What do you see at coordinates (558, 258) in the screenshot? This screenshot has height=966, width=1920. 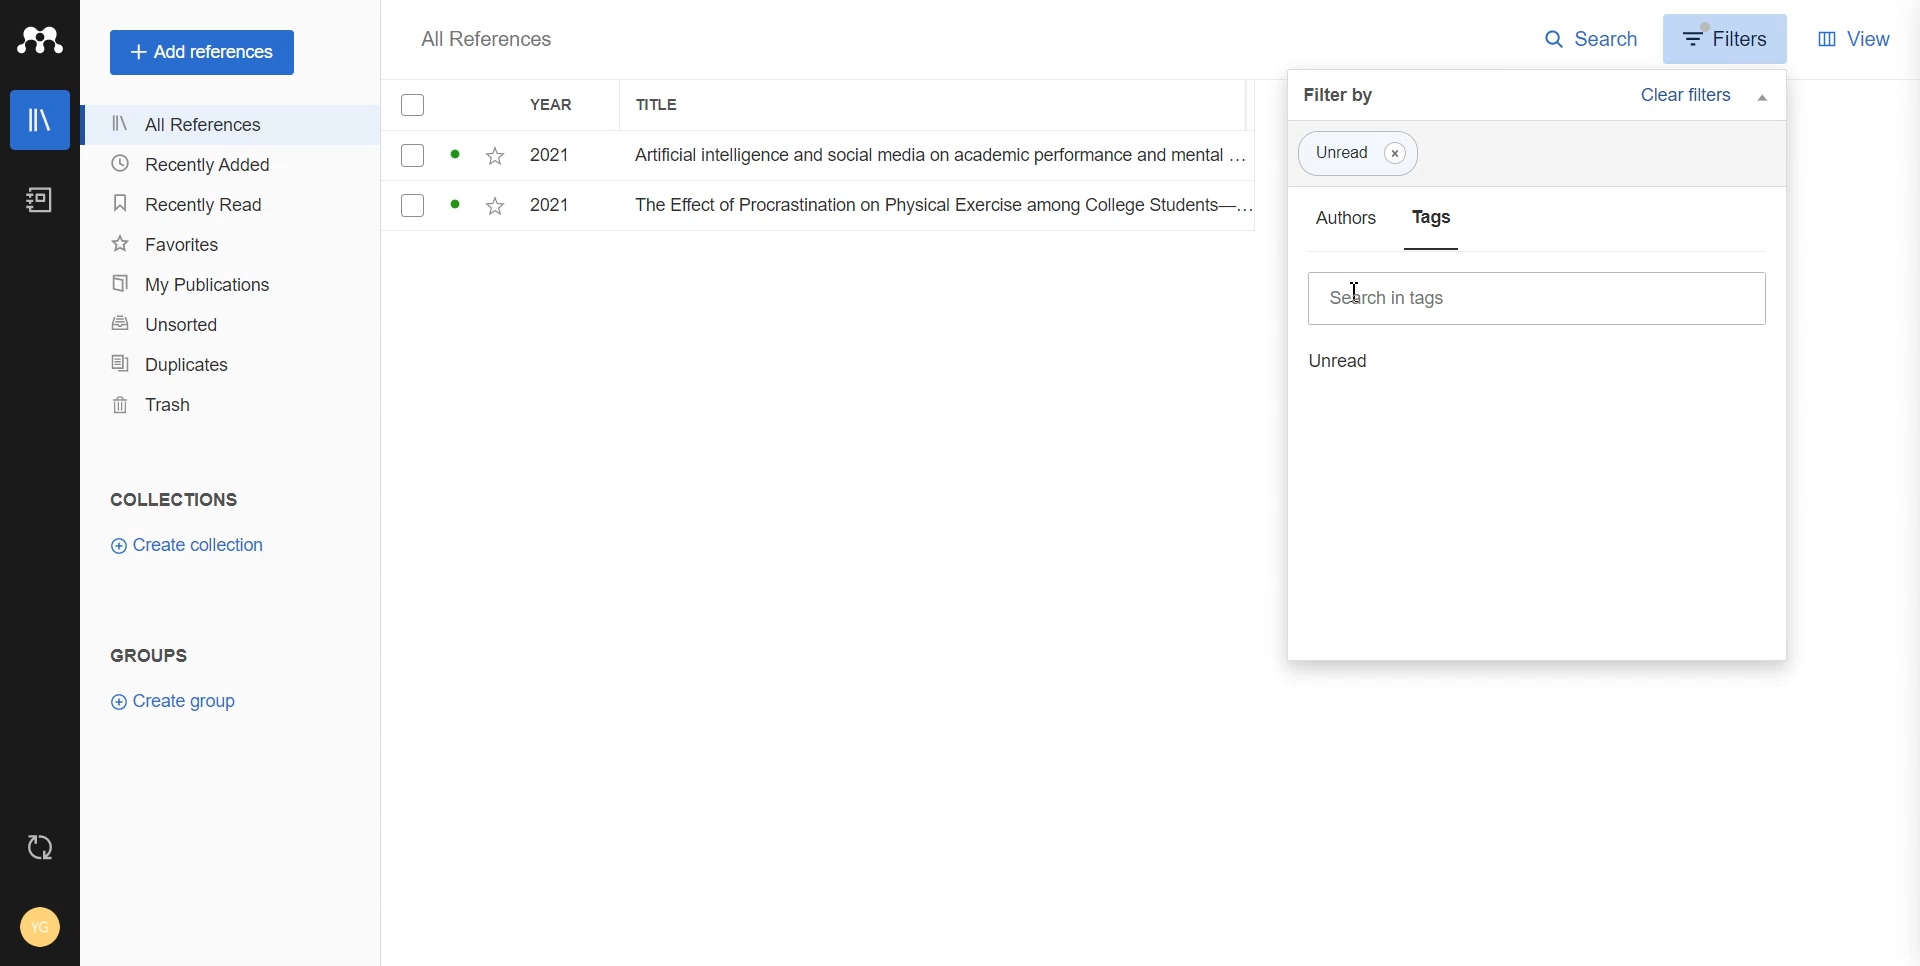 I see `2021` at bounding box center [558, 258].